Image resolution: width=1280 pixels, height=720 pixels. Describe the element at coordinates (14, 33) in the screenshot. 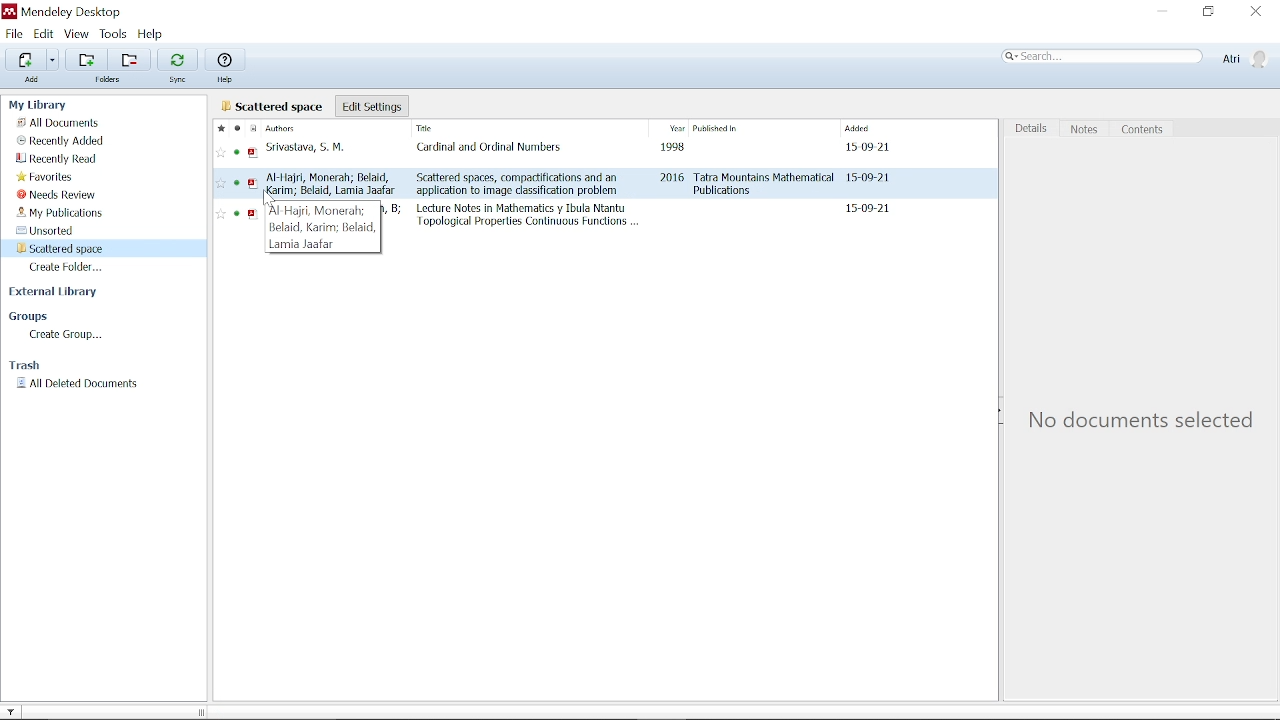

I see `File` at that location.